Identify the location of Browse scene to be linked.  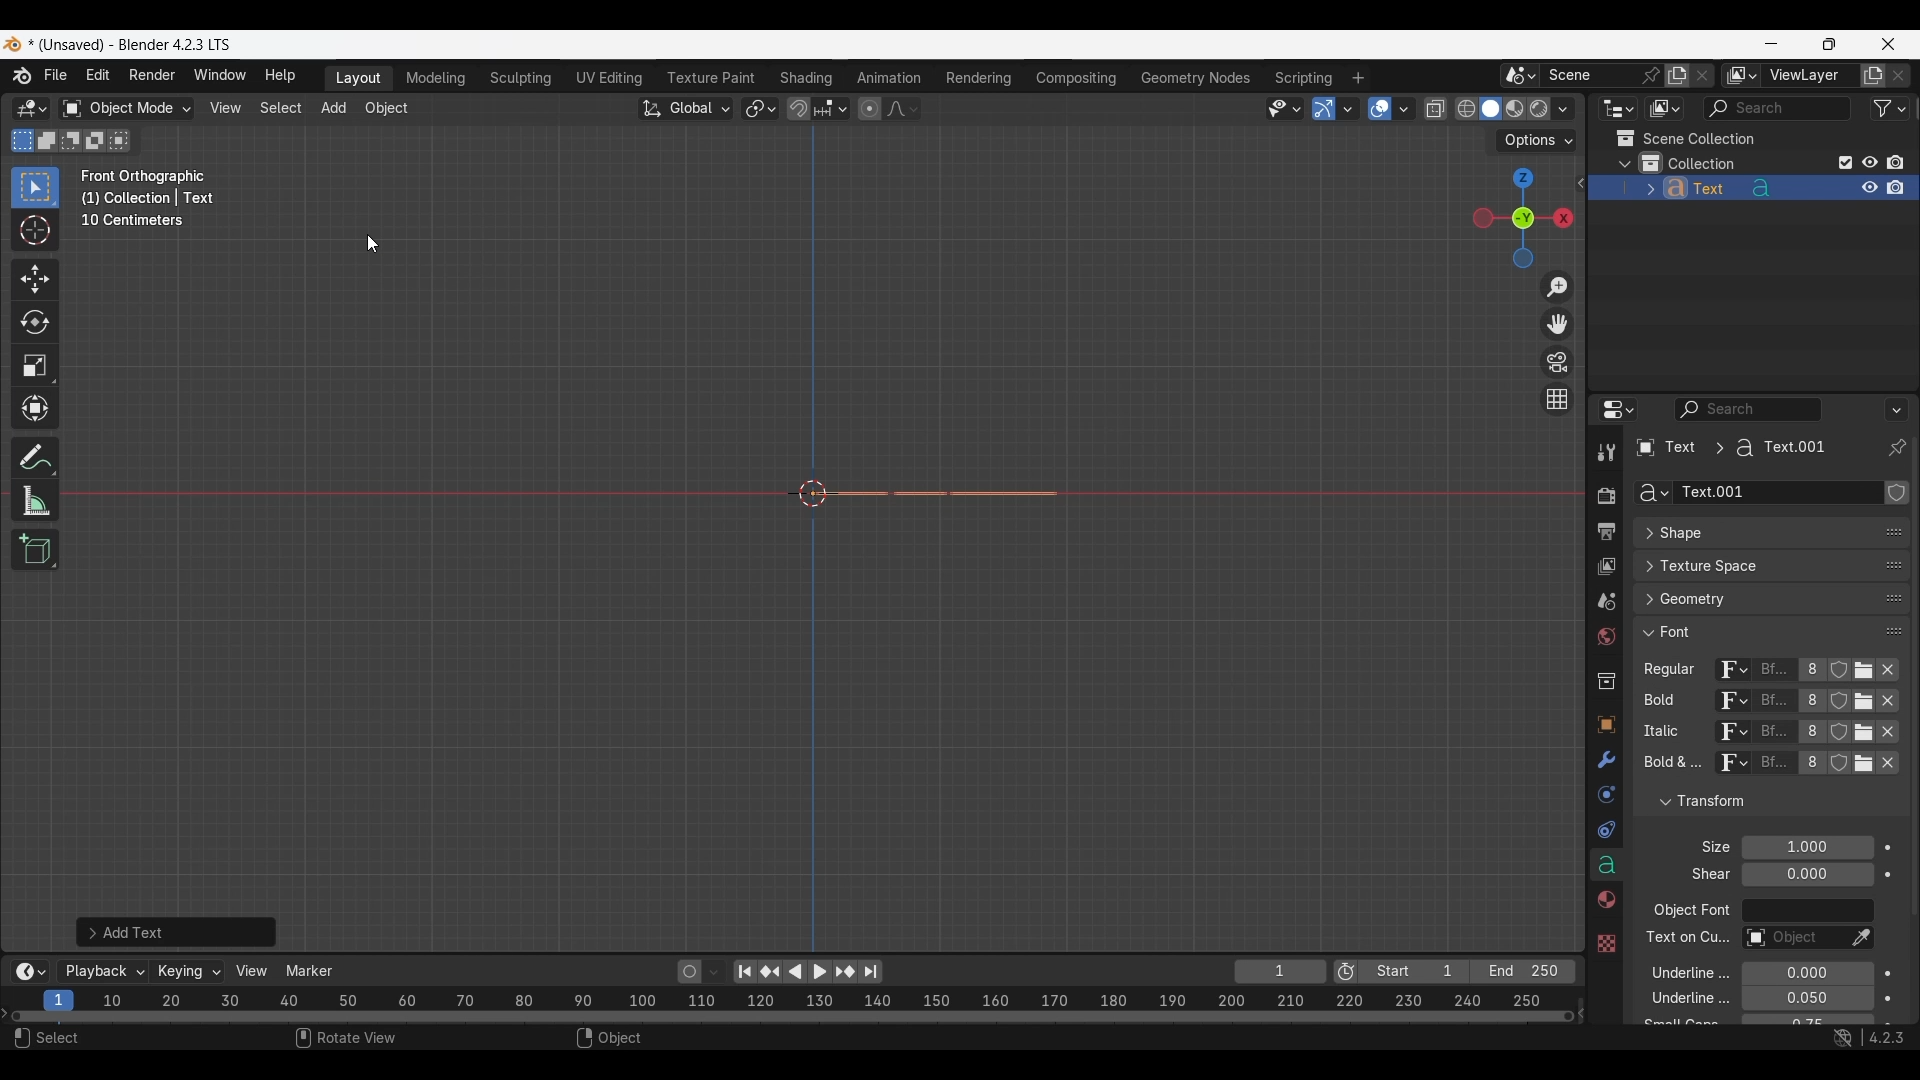
(1520, 76).